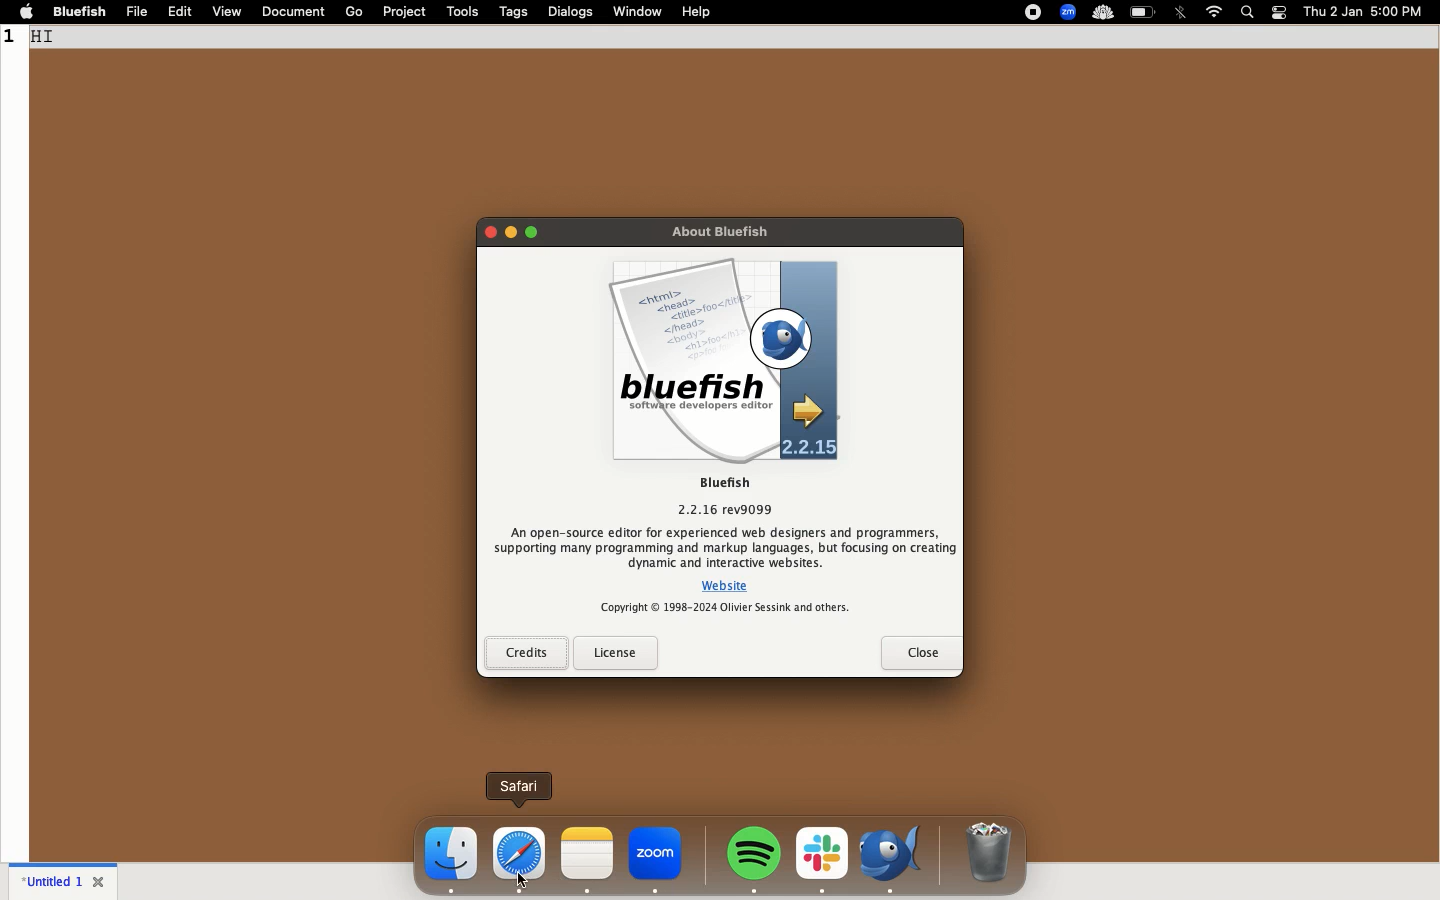  I want to click on dialogs , so click(570, 10).